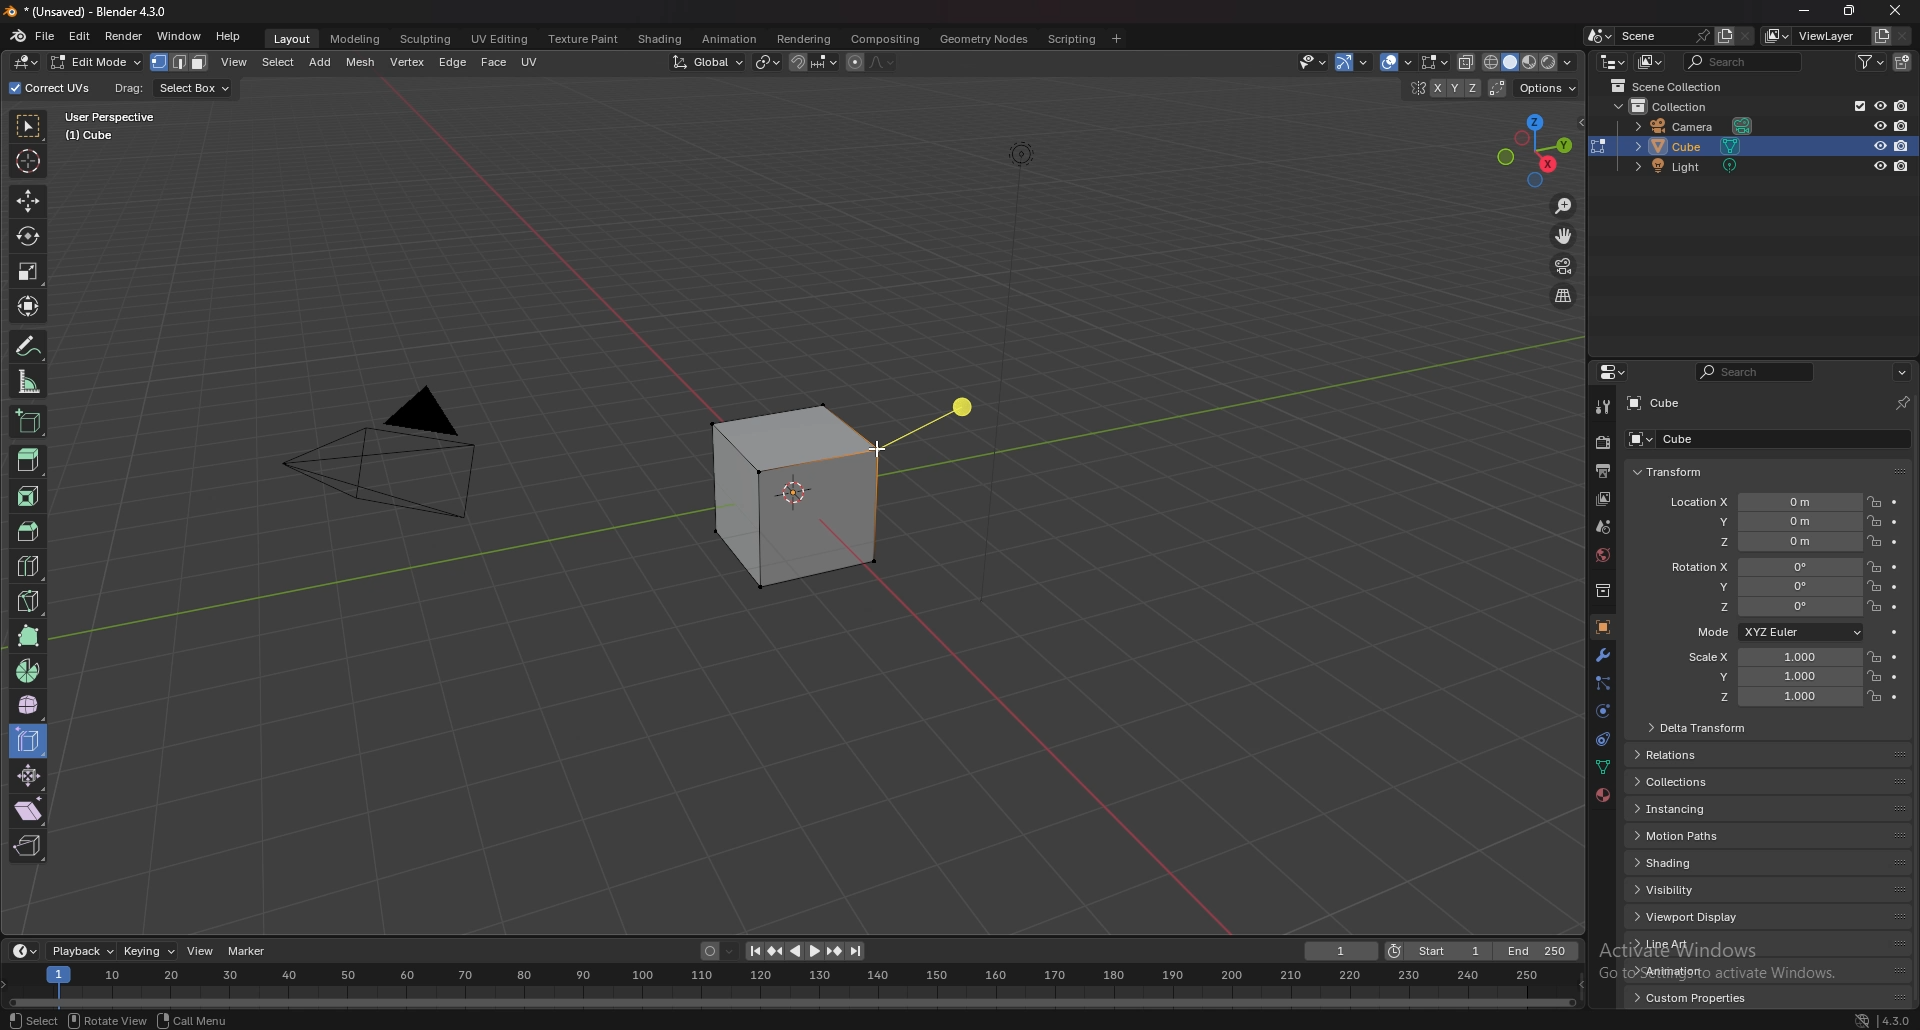  I want to click on select mode, so click(180, 63).